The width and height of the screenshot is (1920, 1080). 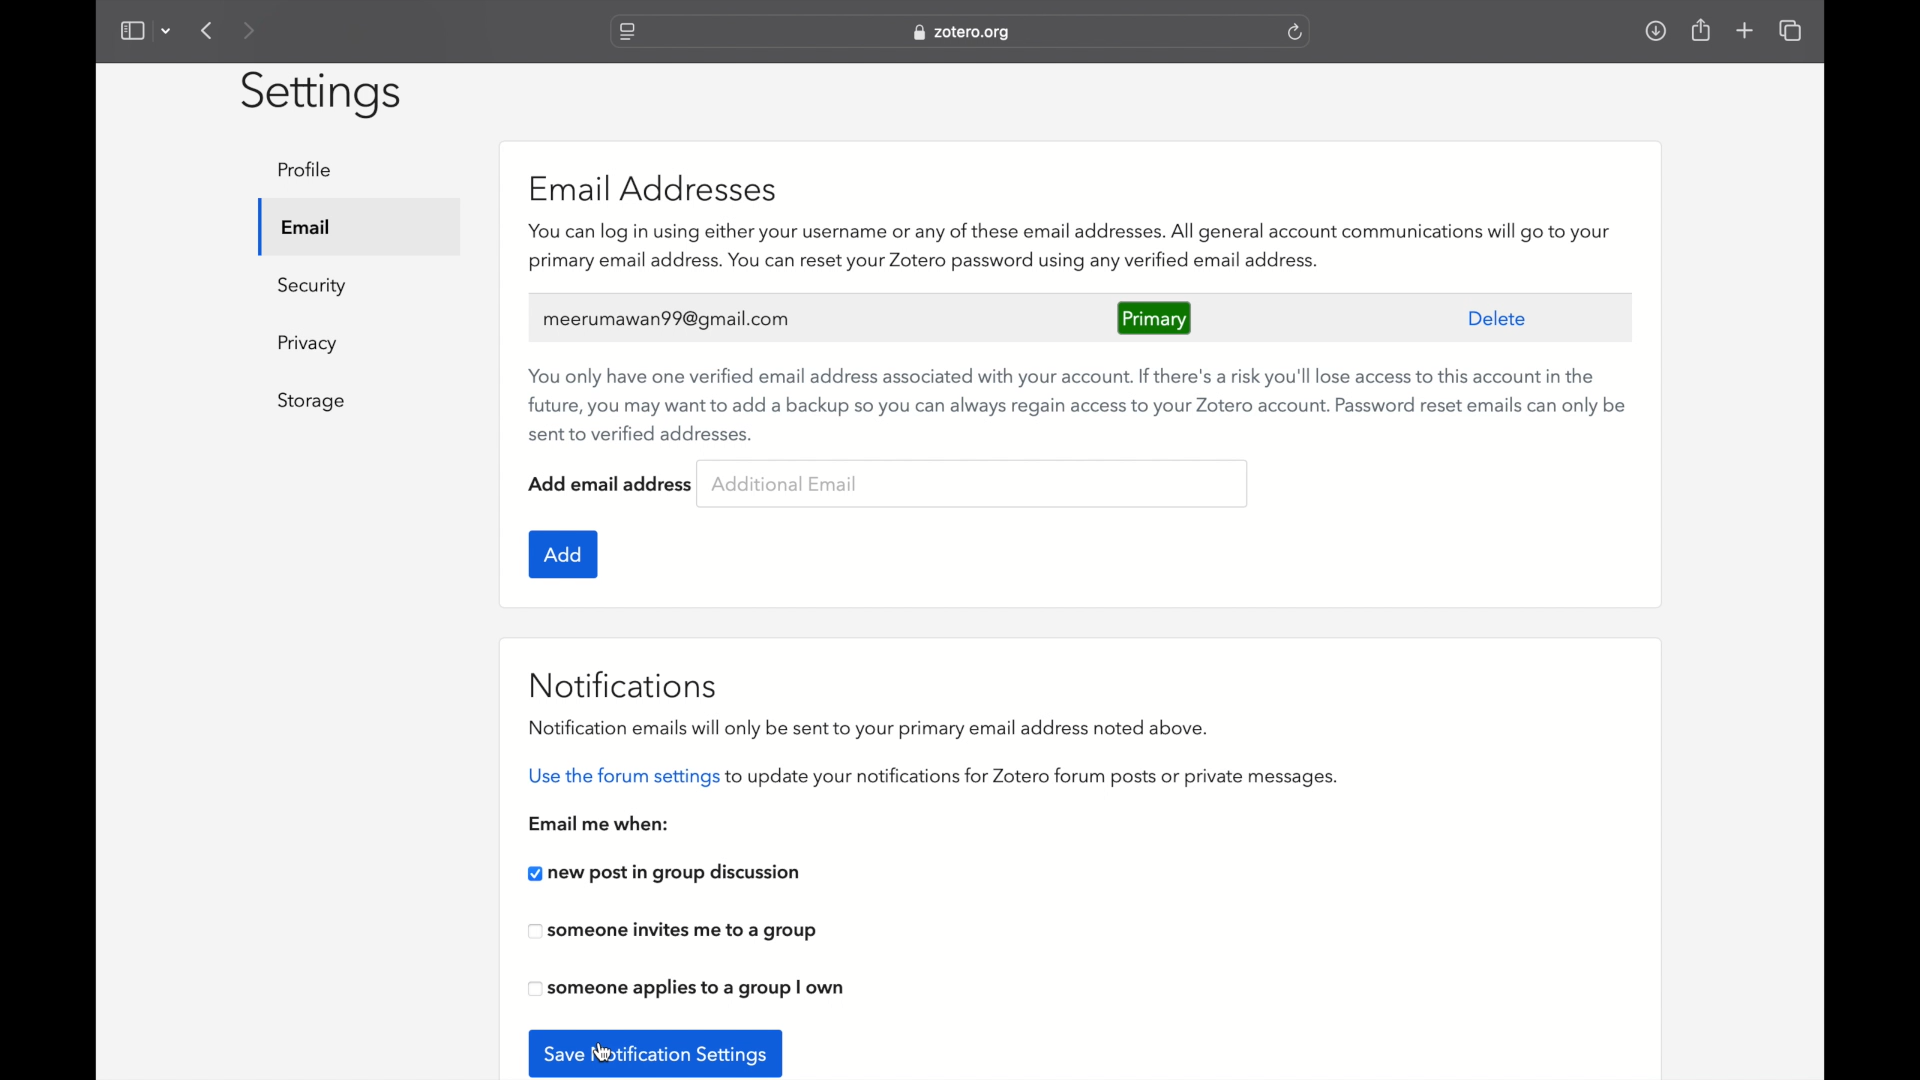 What do you see at coordinates (322, 94) in the screenshot?
I see `settings` at bounding box center [322, 94].